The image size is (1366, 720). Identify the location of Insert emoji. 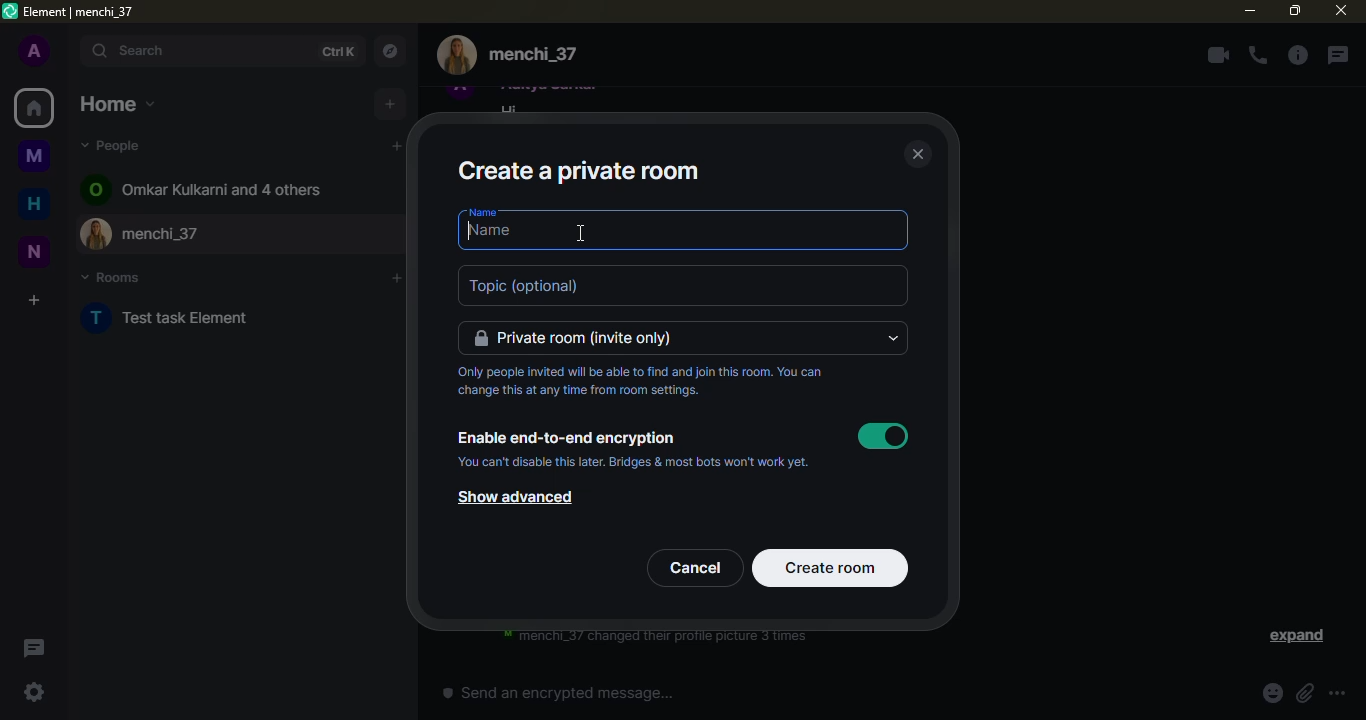
(1273, 693).